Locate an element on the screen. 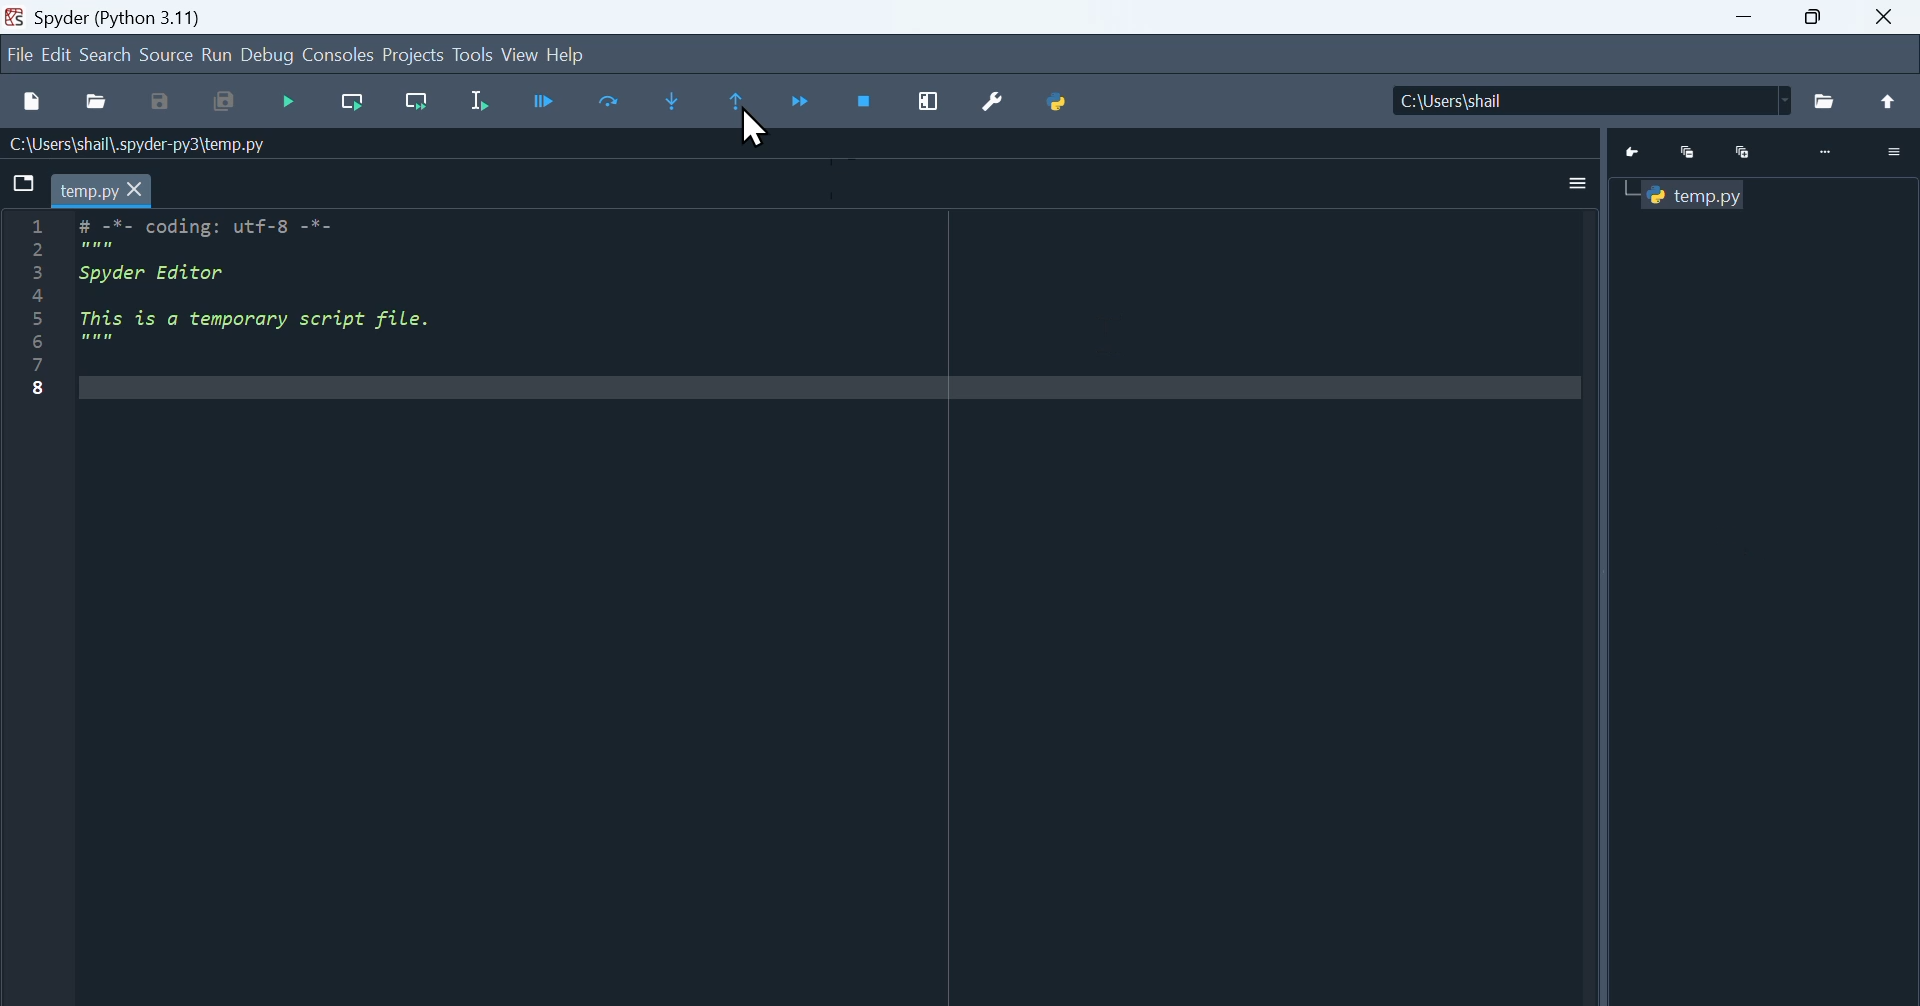  File is located at coordinates (1824, 102).